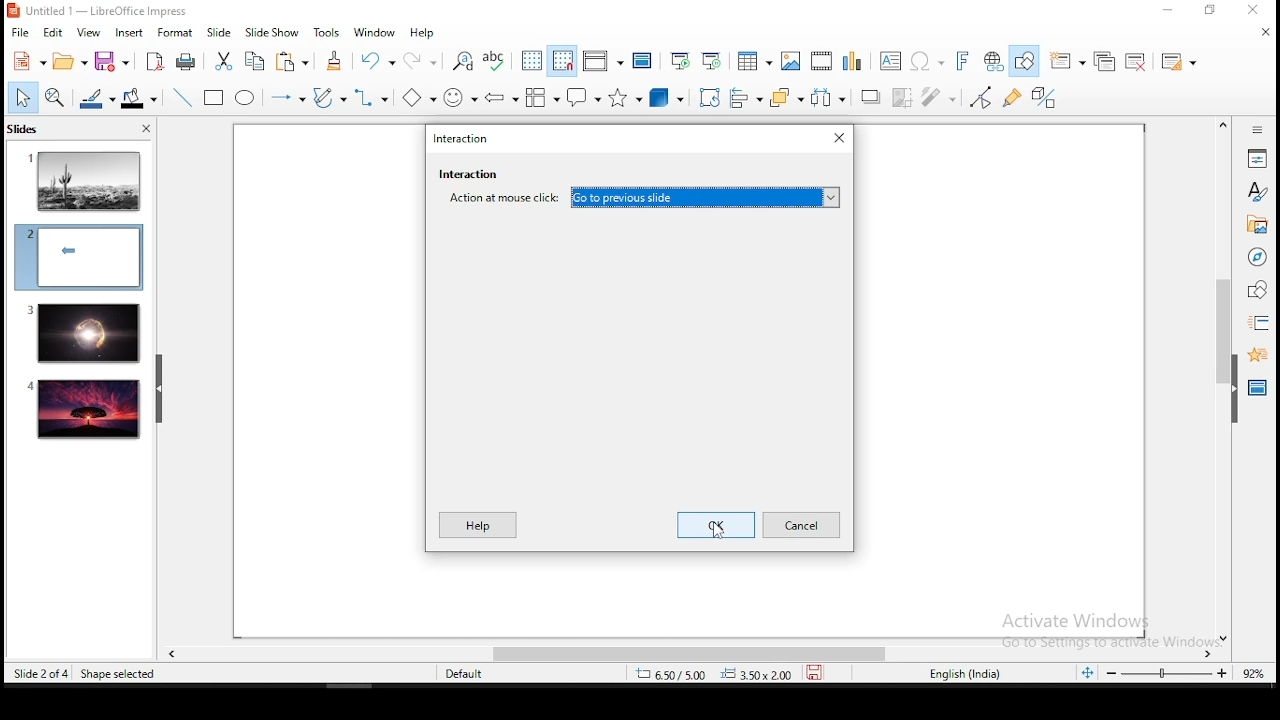 The width and height of the screenshot is (1280, 720). What do you see at coordinates (117, 673) in the screenshot?
I see `resize shape` at bounding box center [117, 673].